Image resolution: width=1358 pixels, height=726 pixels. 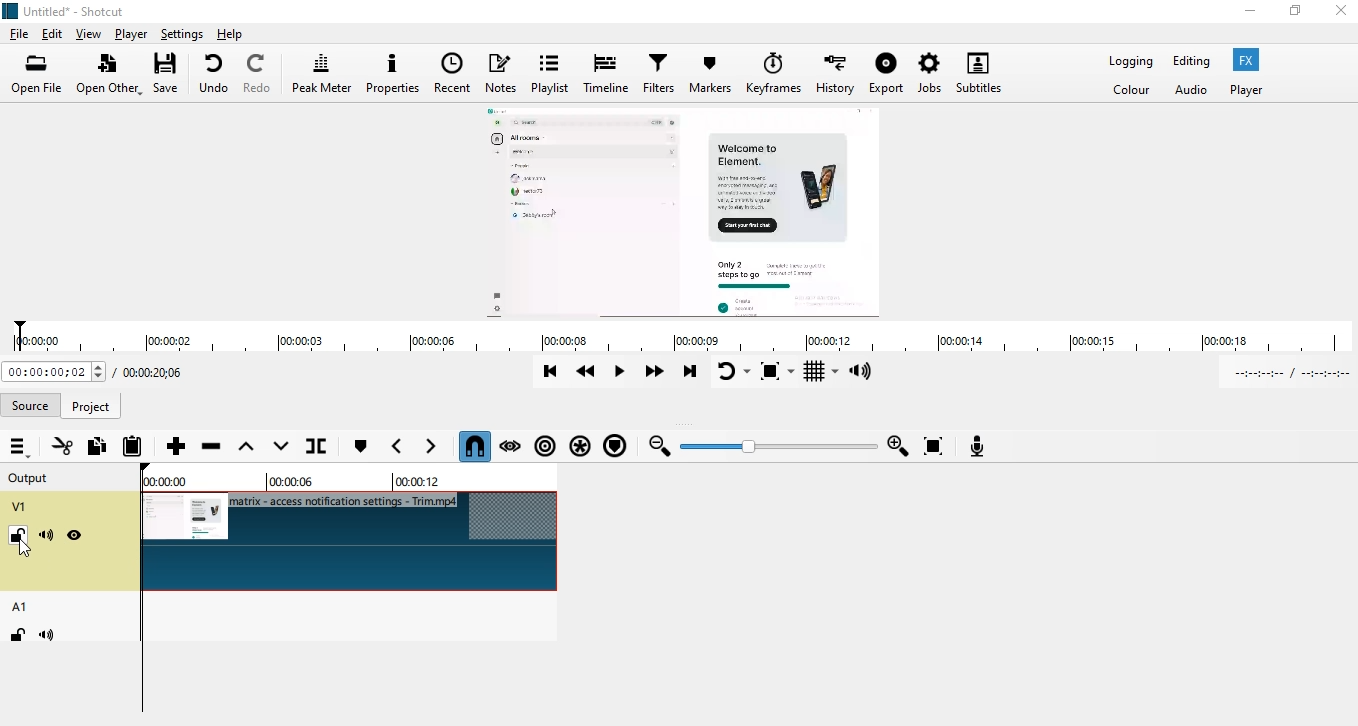 I want to click on previous marker, so click(x=397, y=446).